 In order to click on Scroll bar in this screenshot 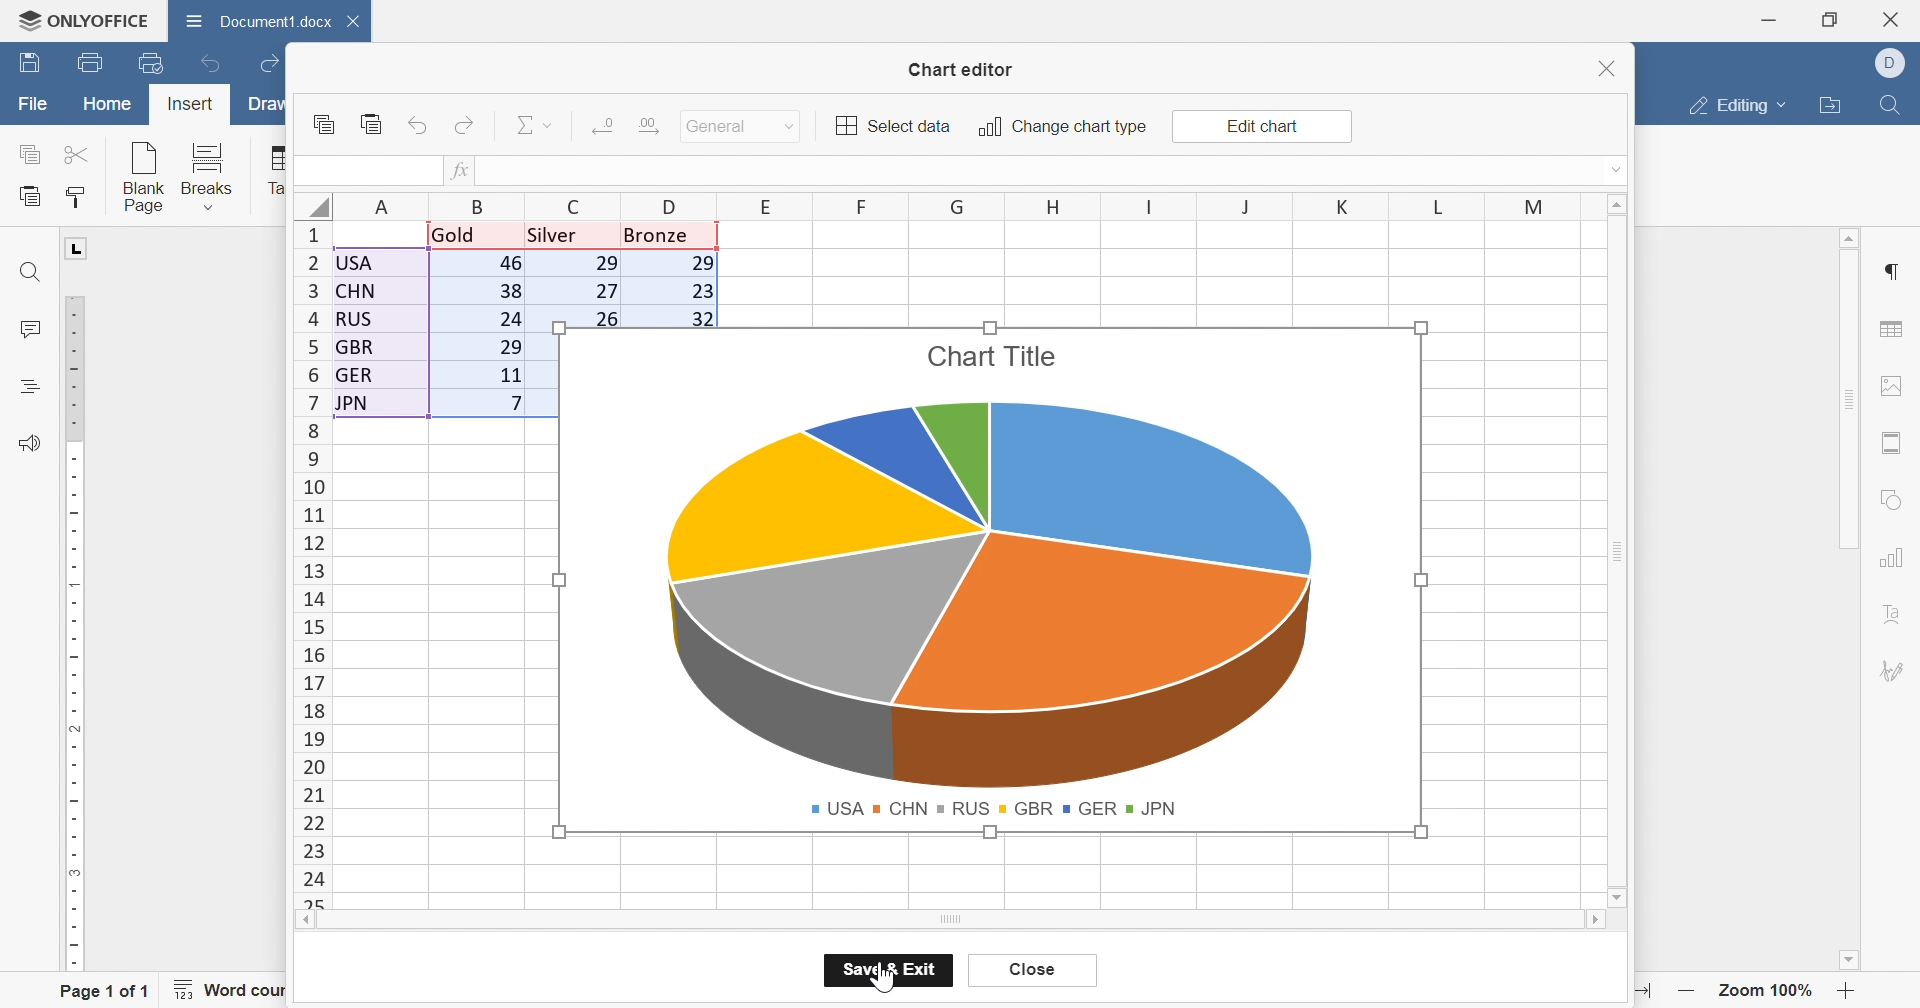, I will do `click(1623, 552)`.